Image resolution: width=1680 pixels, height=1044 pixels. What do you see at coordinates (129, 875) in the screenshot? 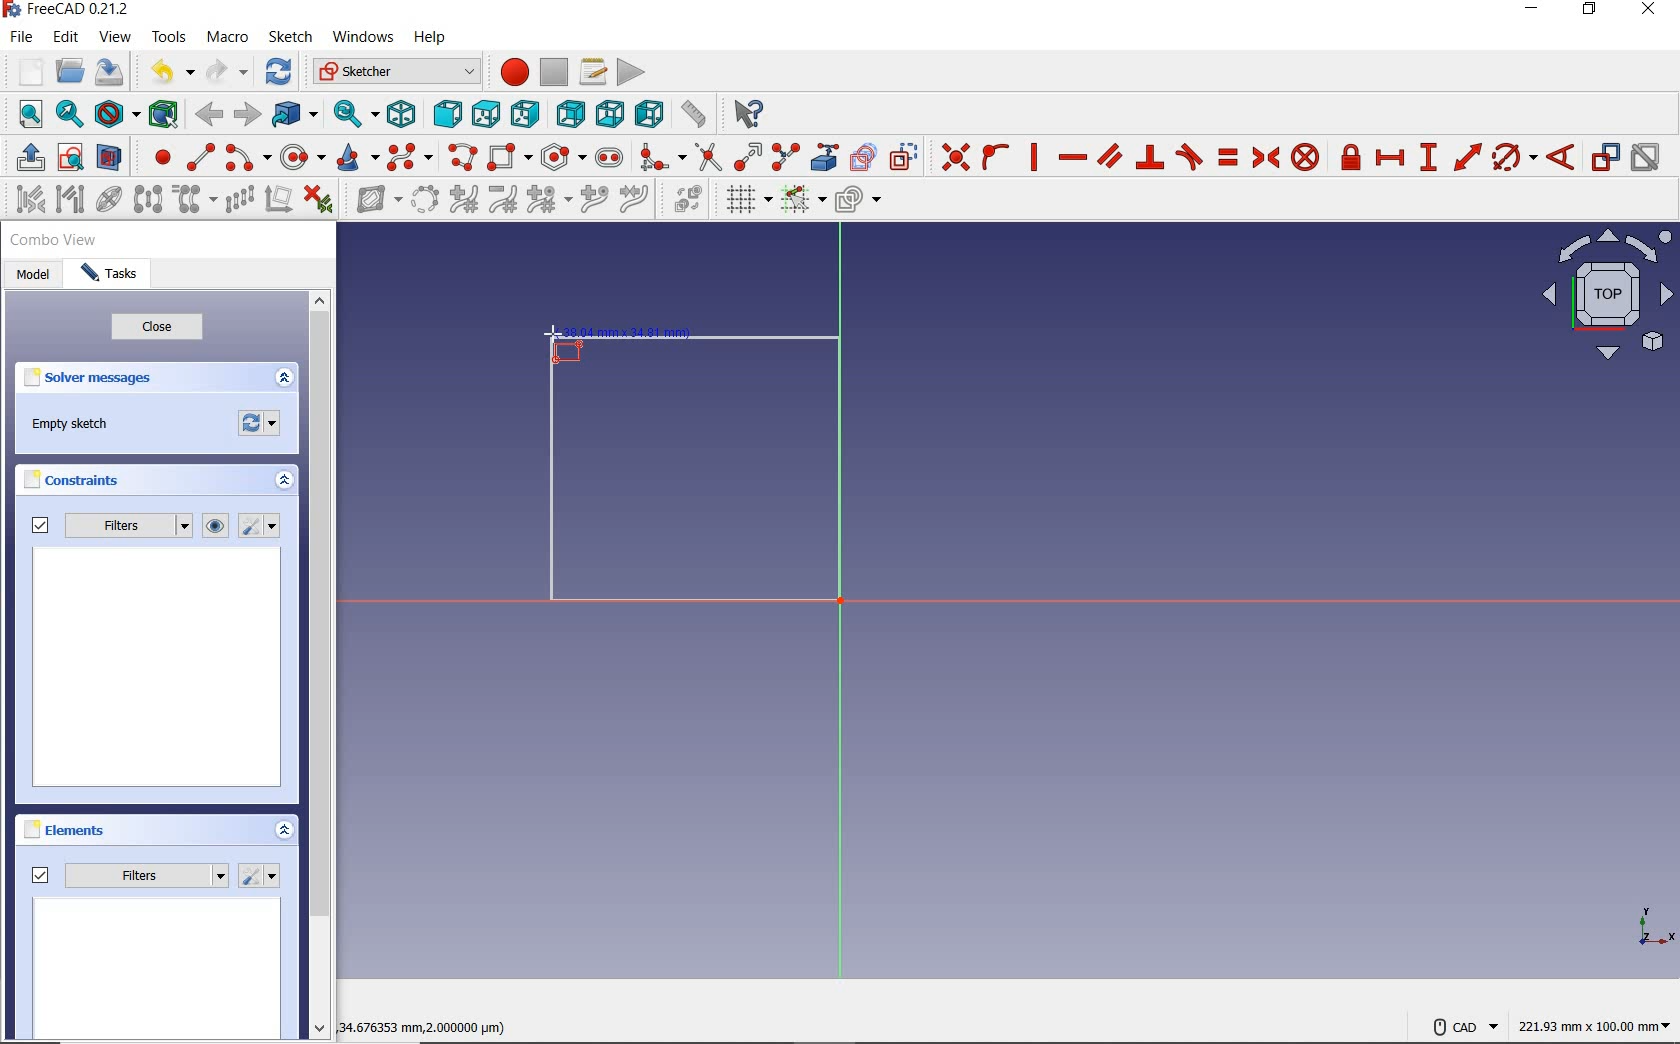
I see `filters` at bounding box center [129, 875].